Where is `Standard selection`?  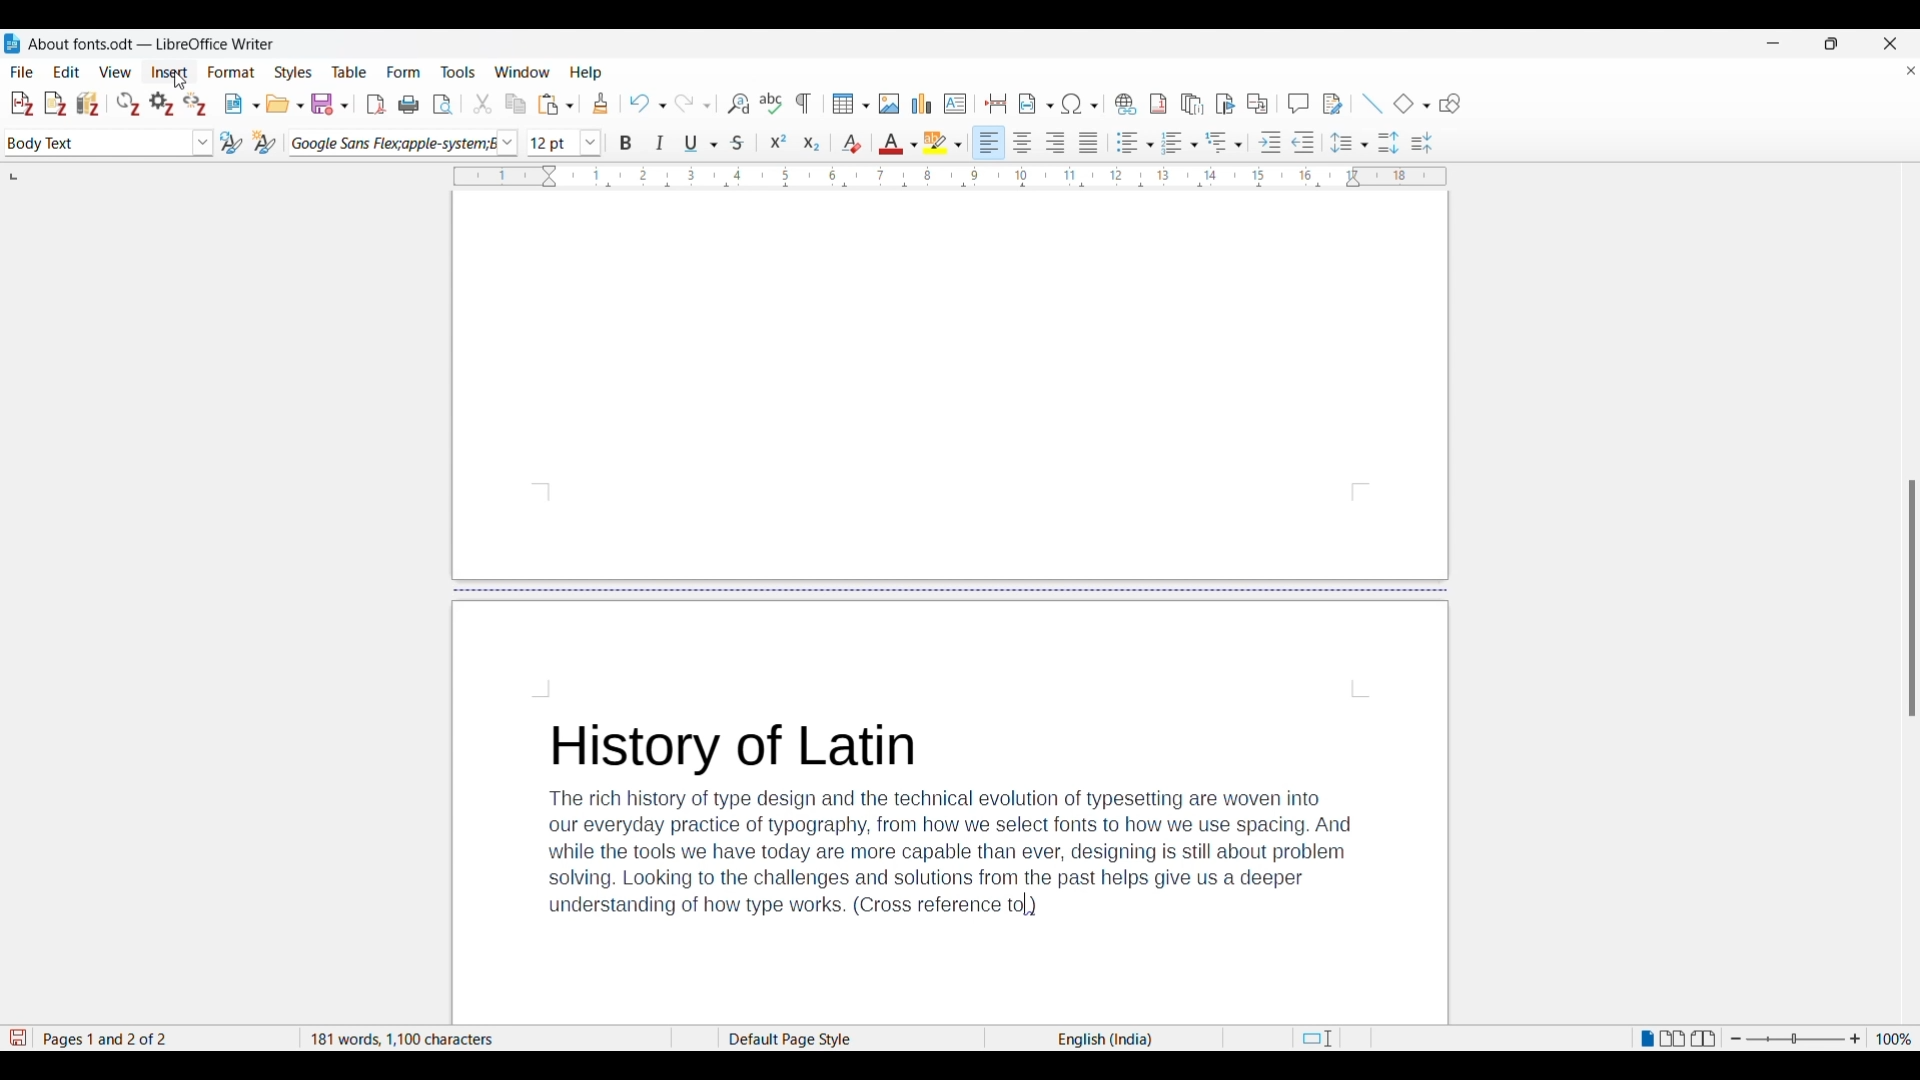 Standard selection is located at coordinates (1316, 1040).